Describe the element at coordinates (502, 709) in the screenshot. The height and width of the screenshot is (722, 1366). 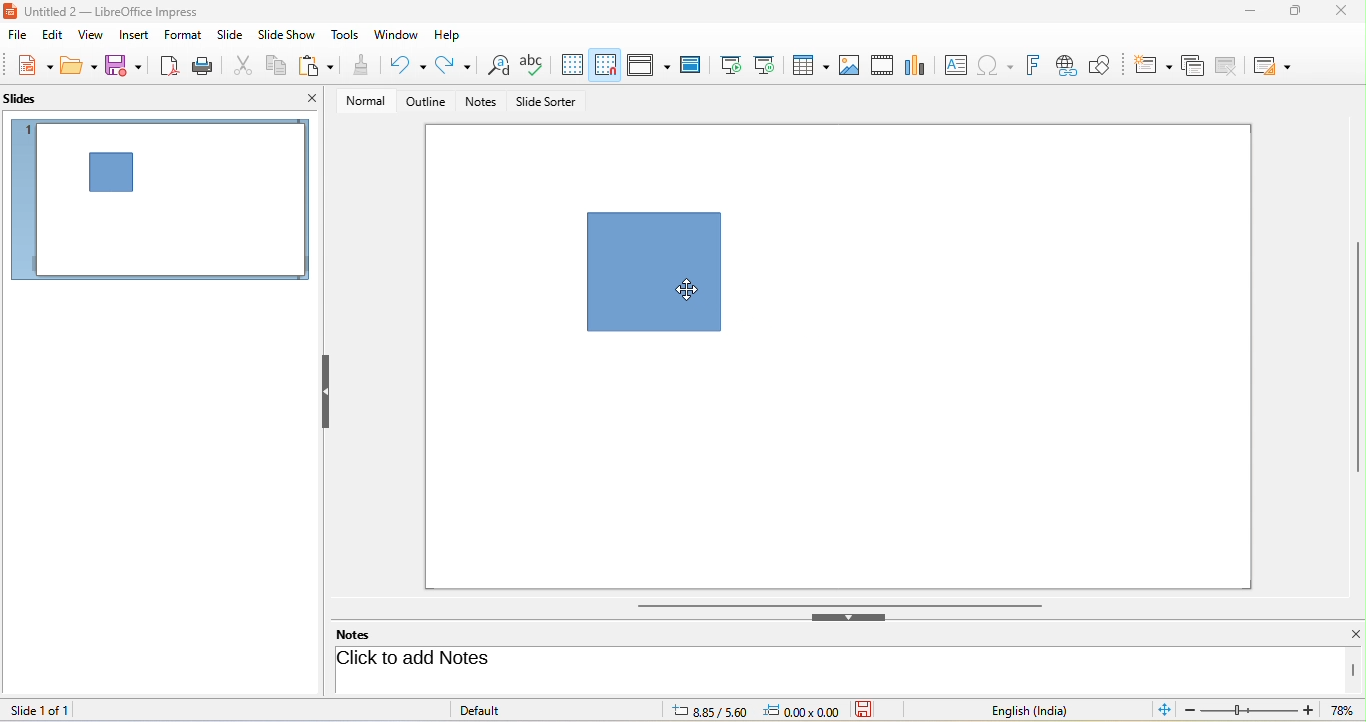
I see `default` at that location.